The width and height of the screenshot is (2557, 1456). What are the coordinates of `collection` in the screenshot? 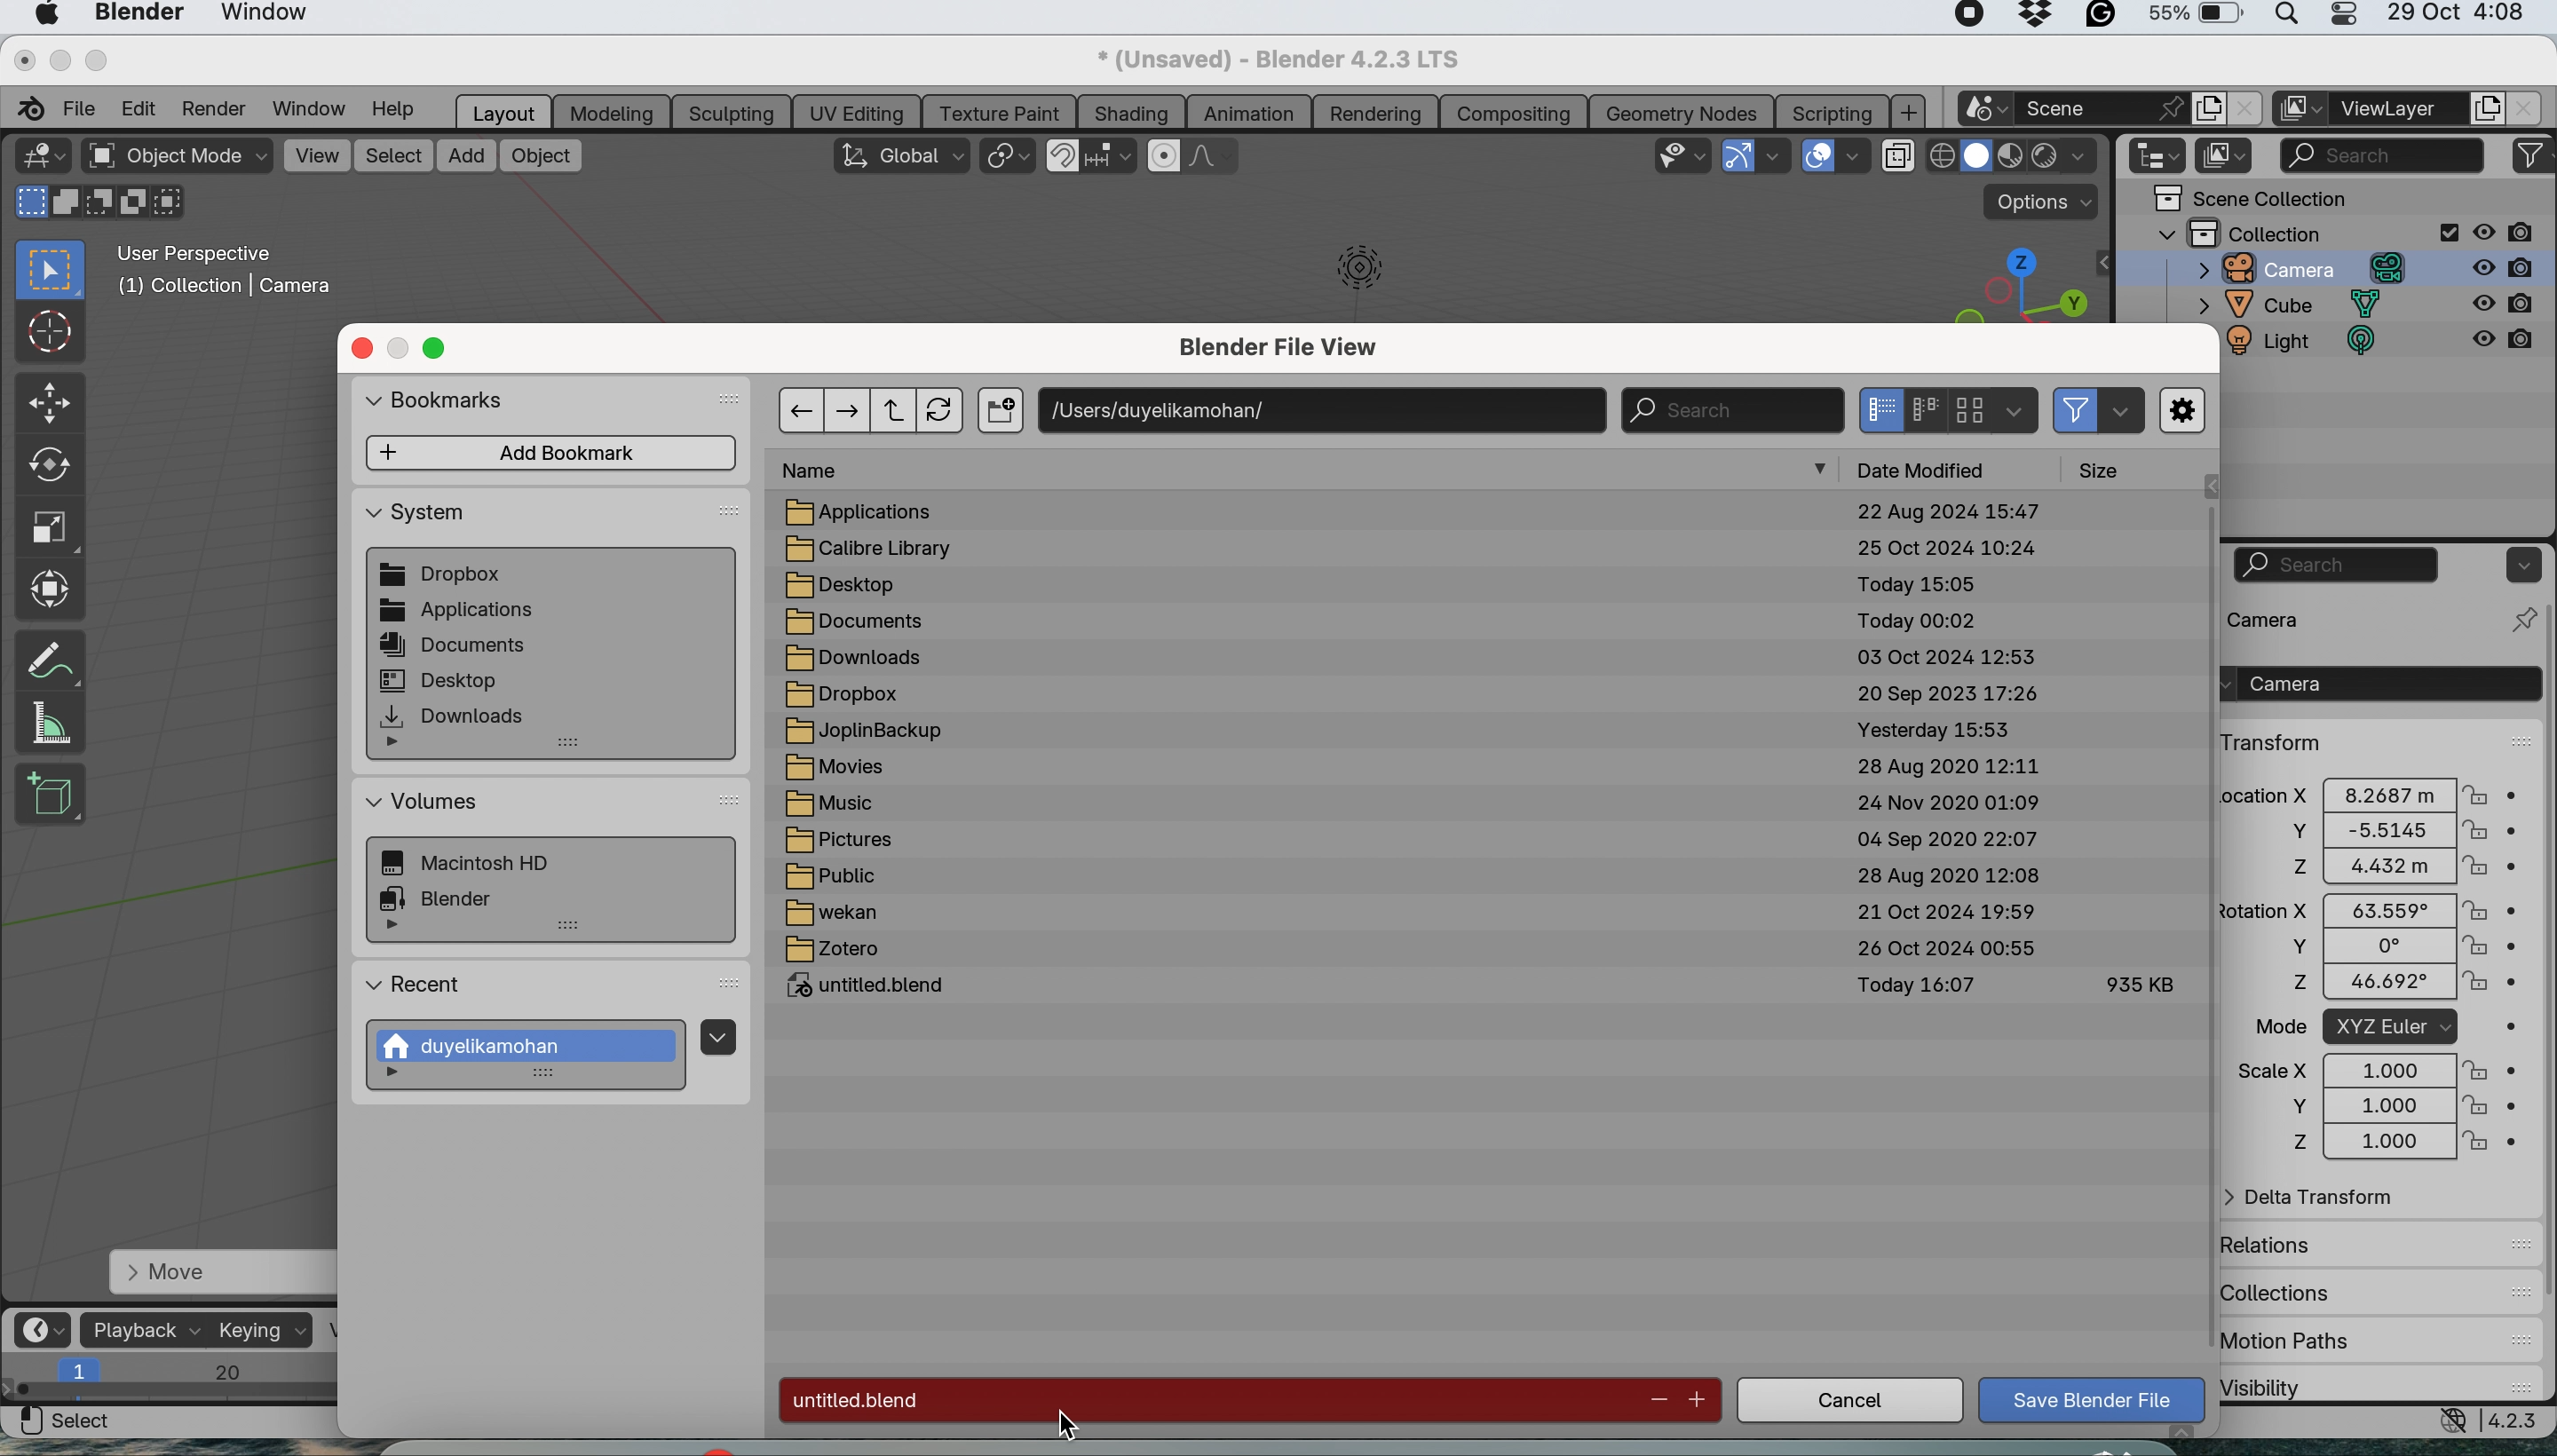 It's located at (2307, 232).